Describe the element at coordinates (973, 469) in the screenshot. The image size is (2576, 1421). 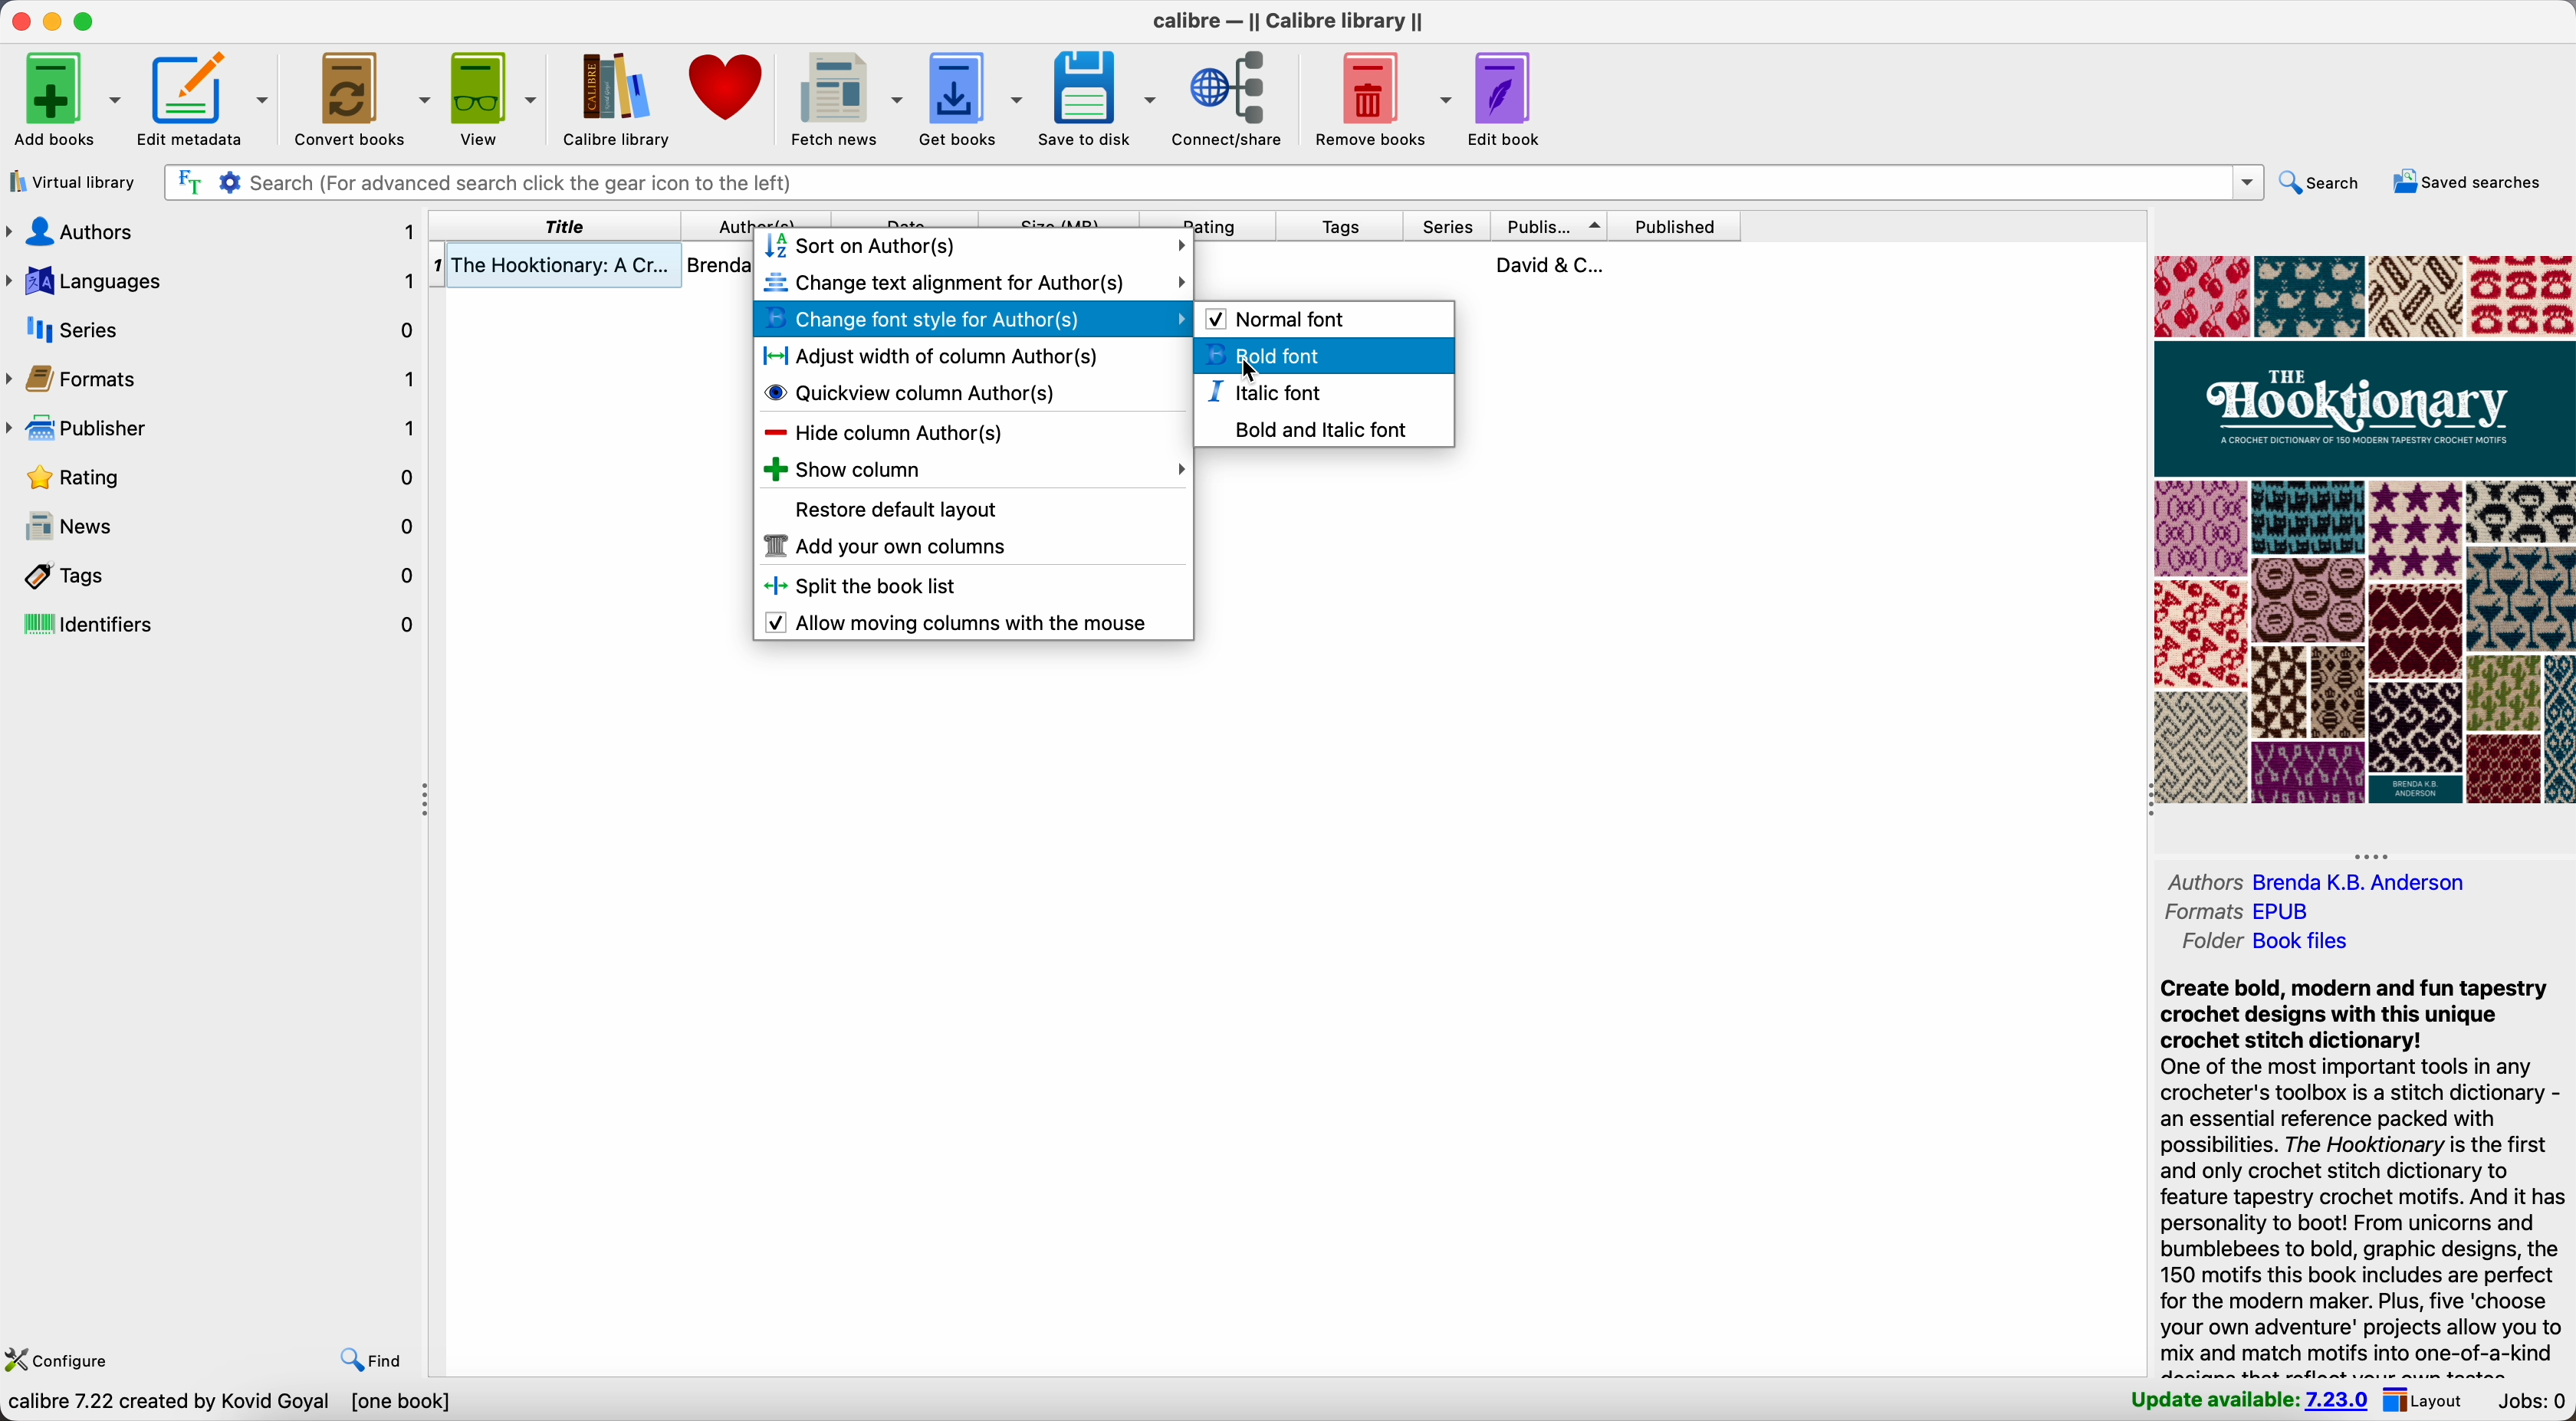
I see `show column` at that location.